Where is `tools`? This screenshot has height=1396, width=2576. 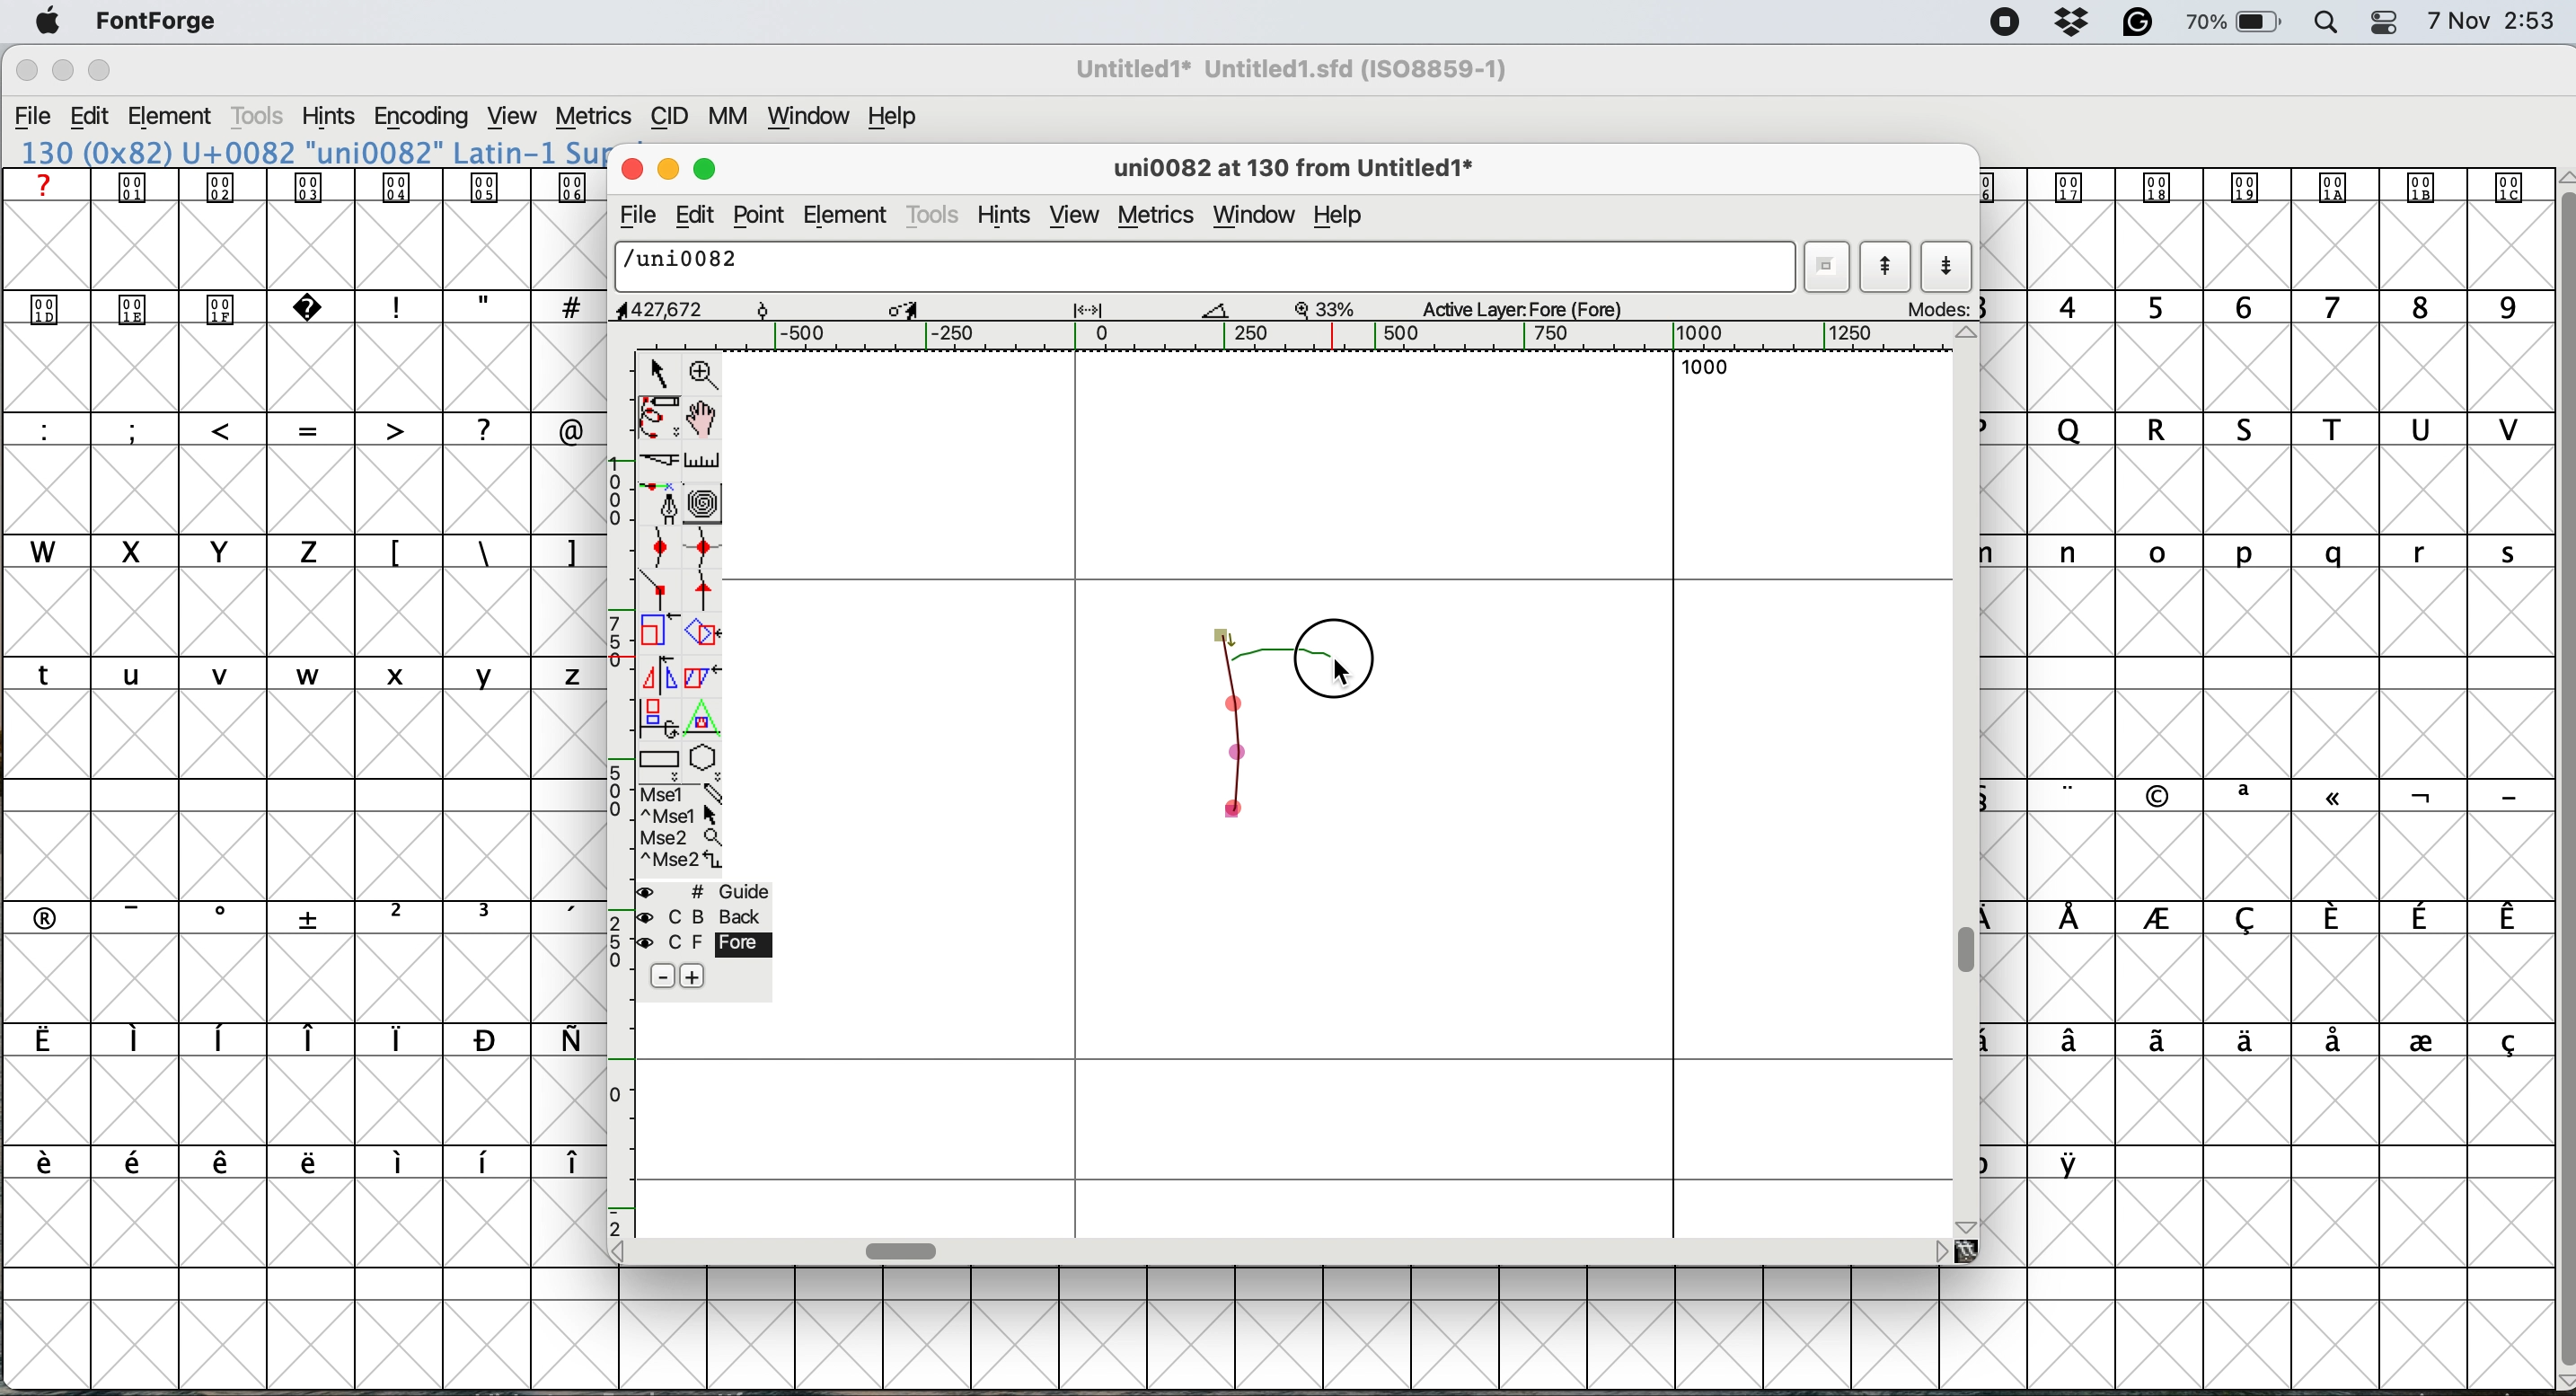 tools is located at coordinates (935, 214).